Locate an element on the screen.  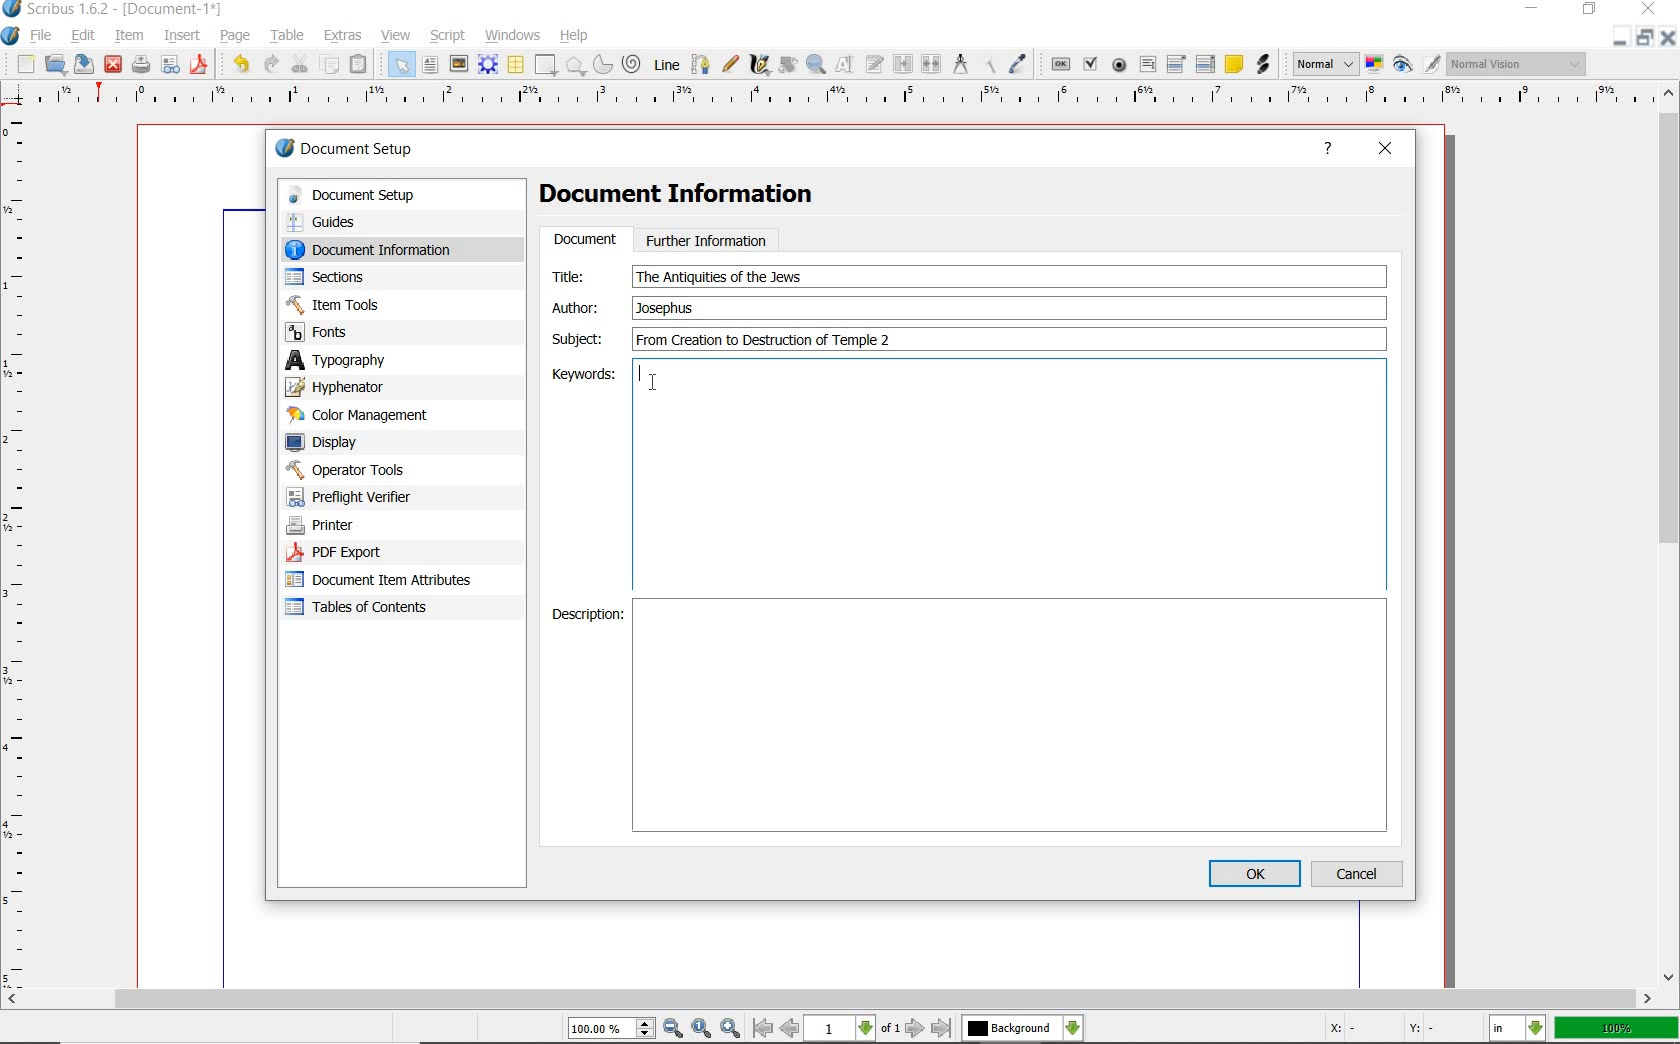
script is located at coordinates (448, 36).